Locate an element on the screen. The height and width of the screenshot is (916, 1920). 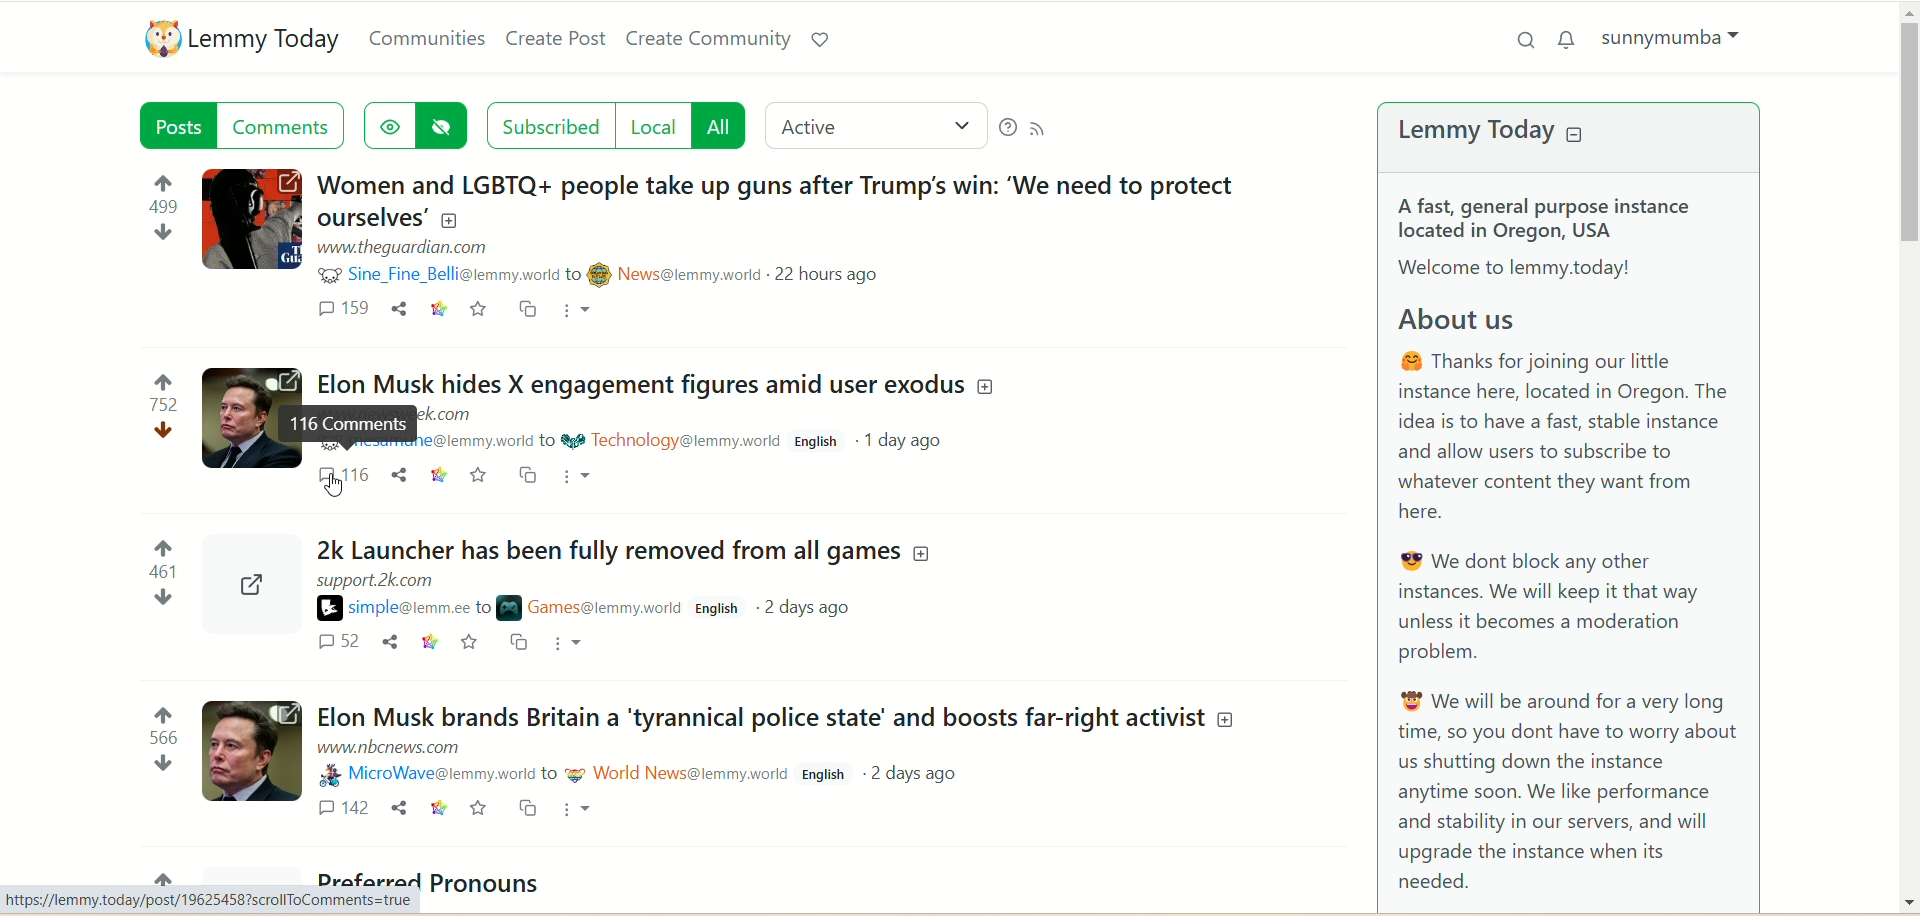
comment 142 is located at coordinates (344, 807).